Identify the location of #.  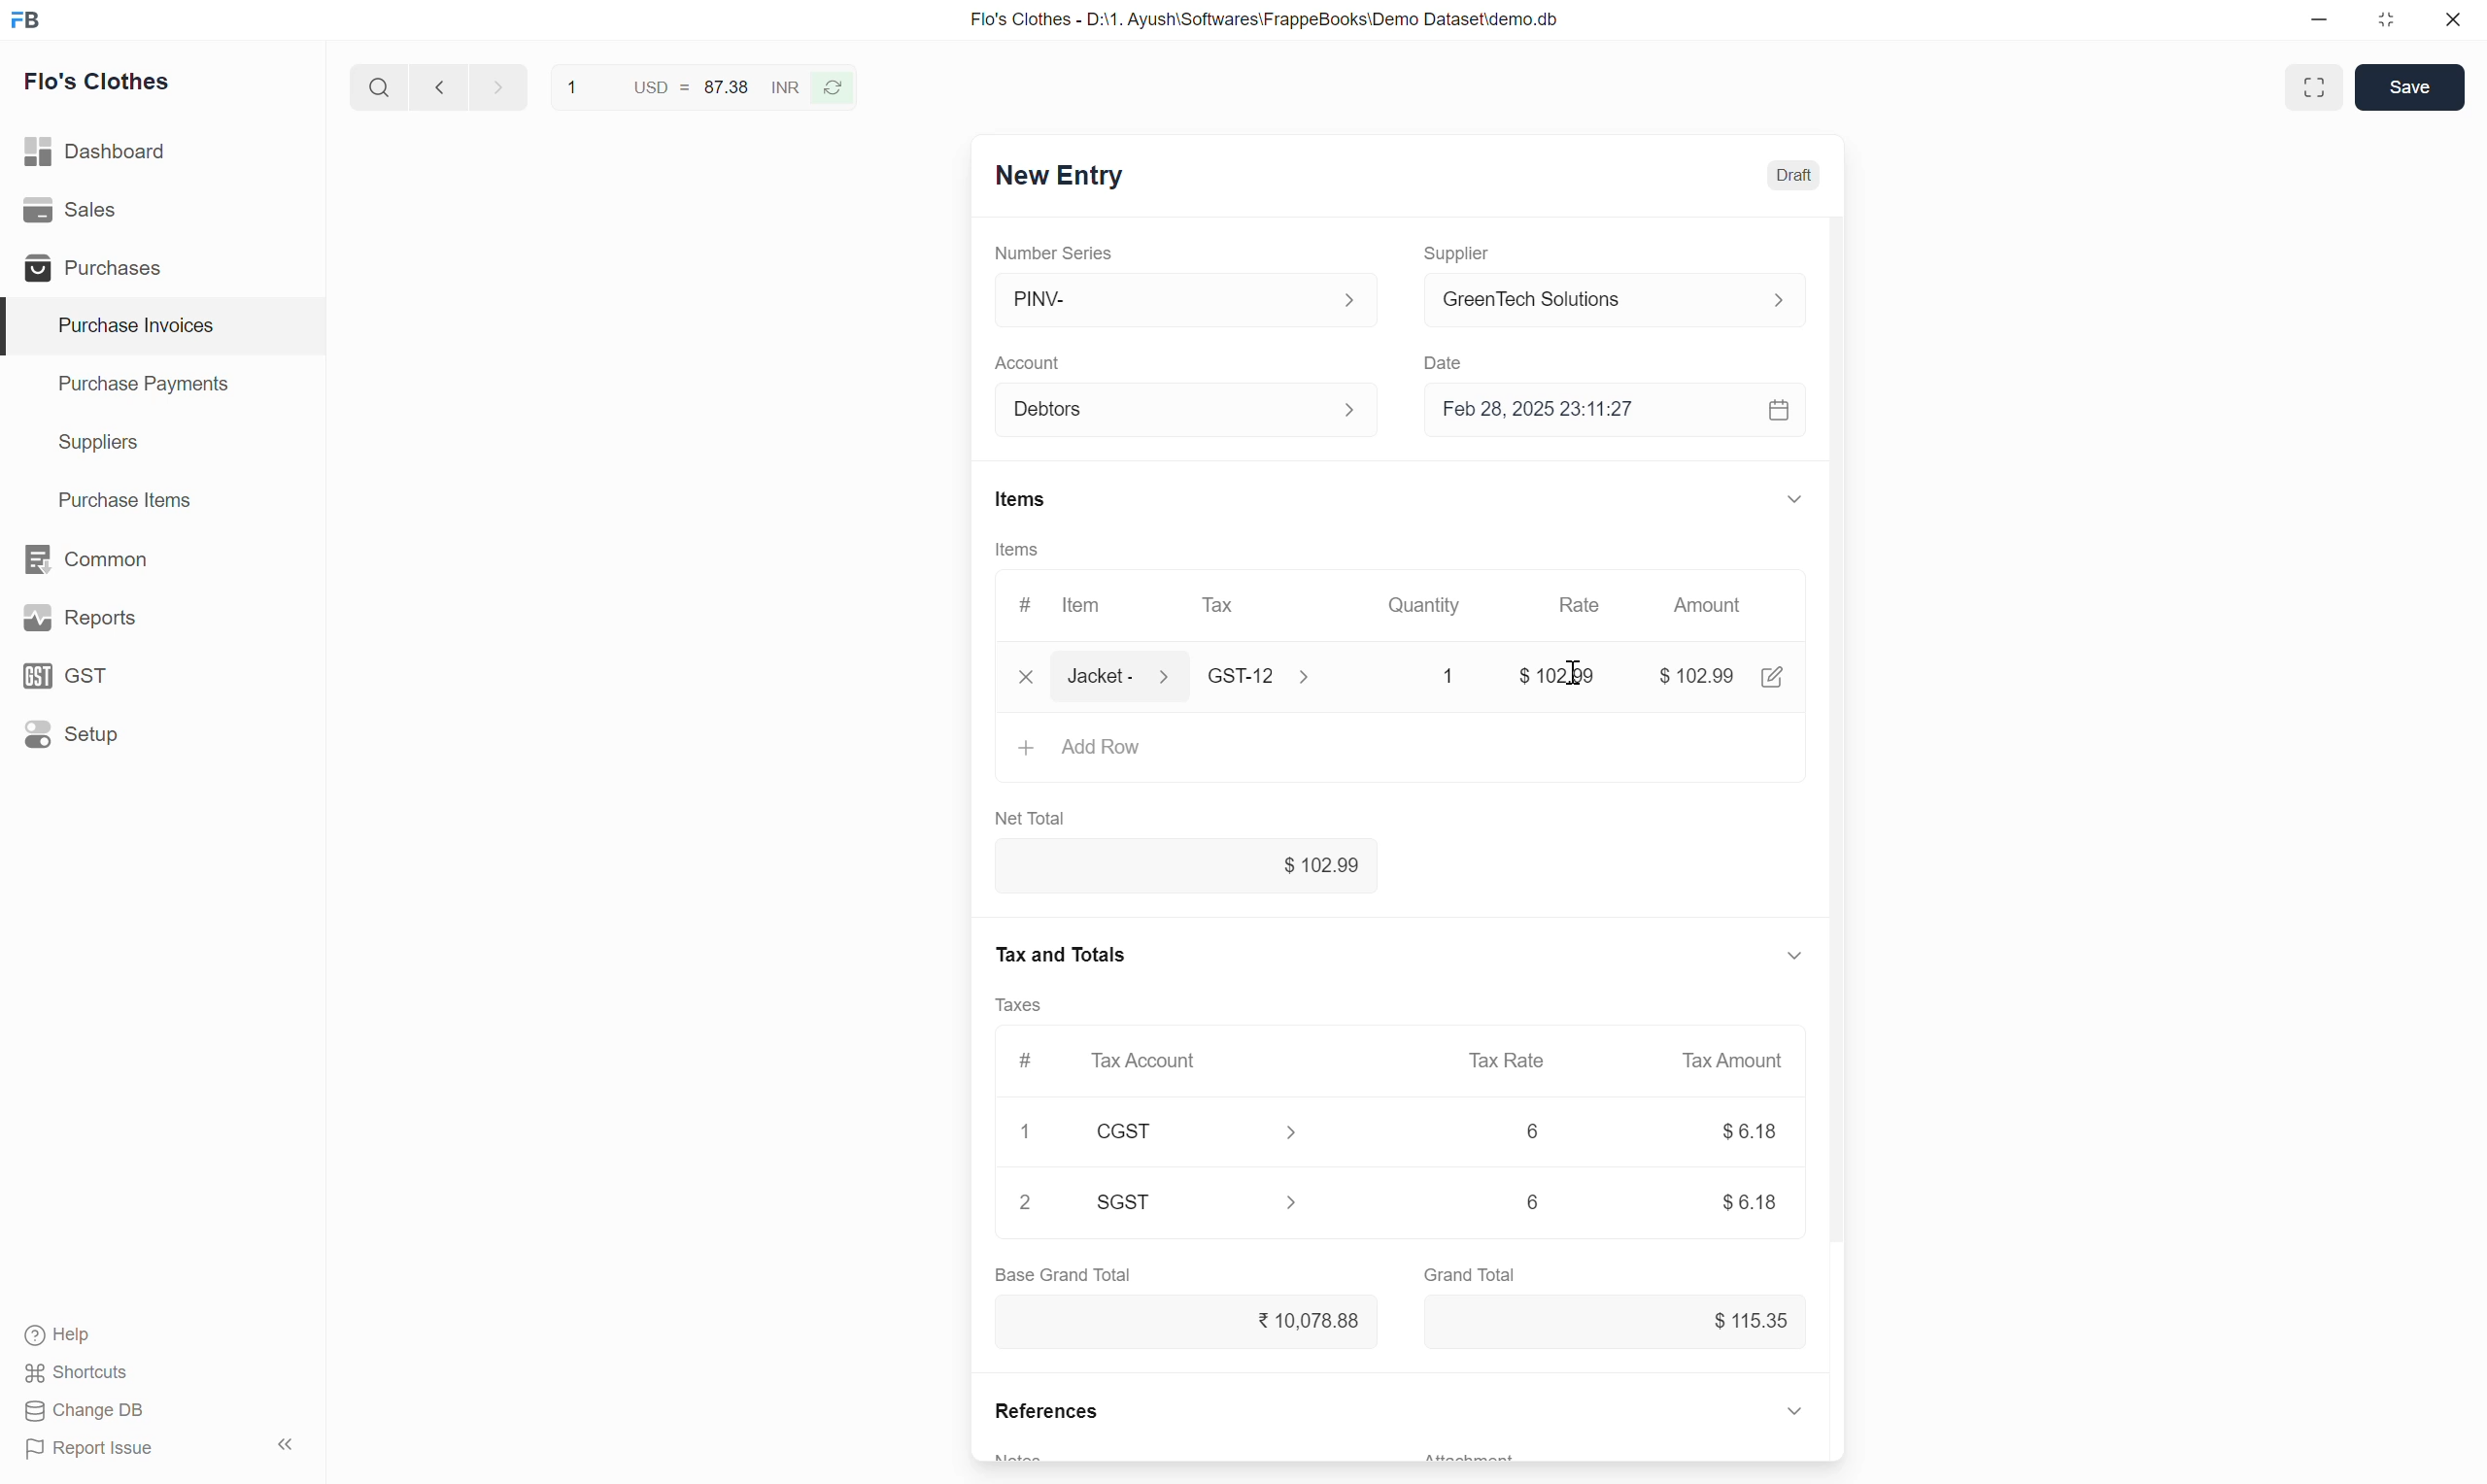
(1029, 1062).